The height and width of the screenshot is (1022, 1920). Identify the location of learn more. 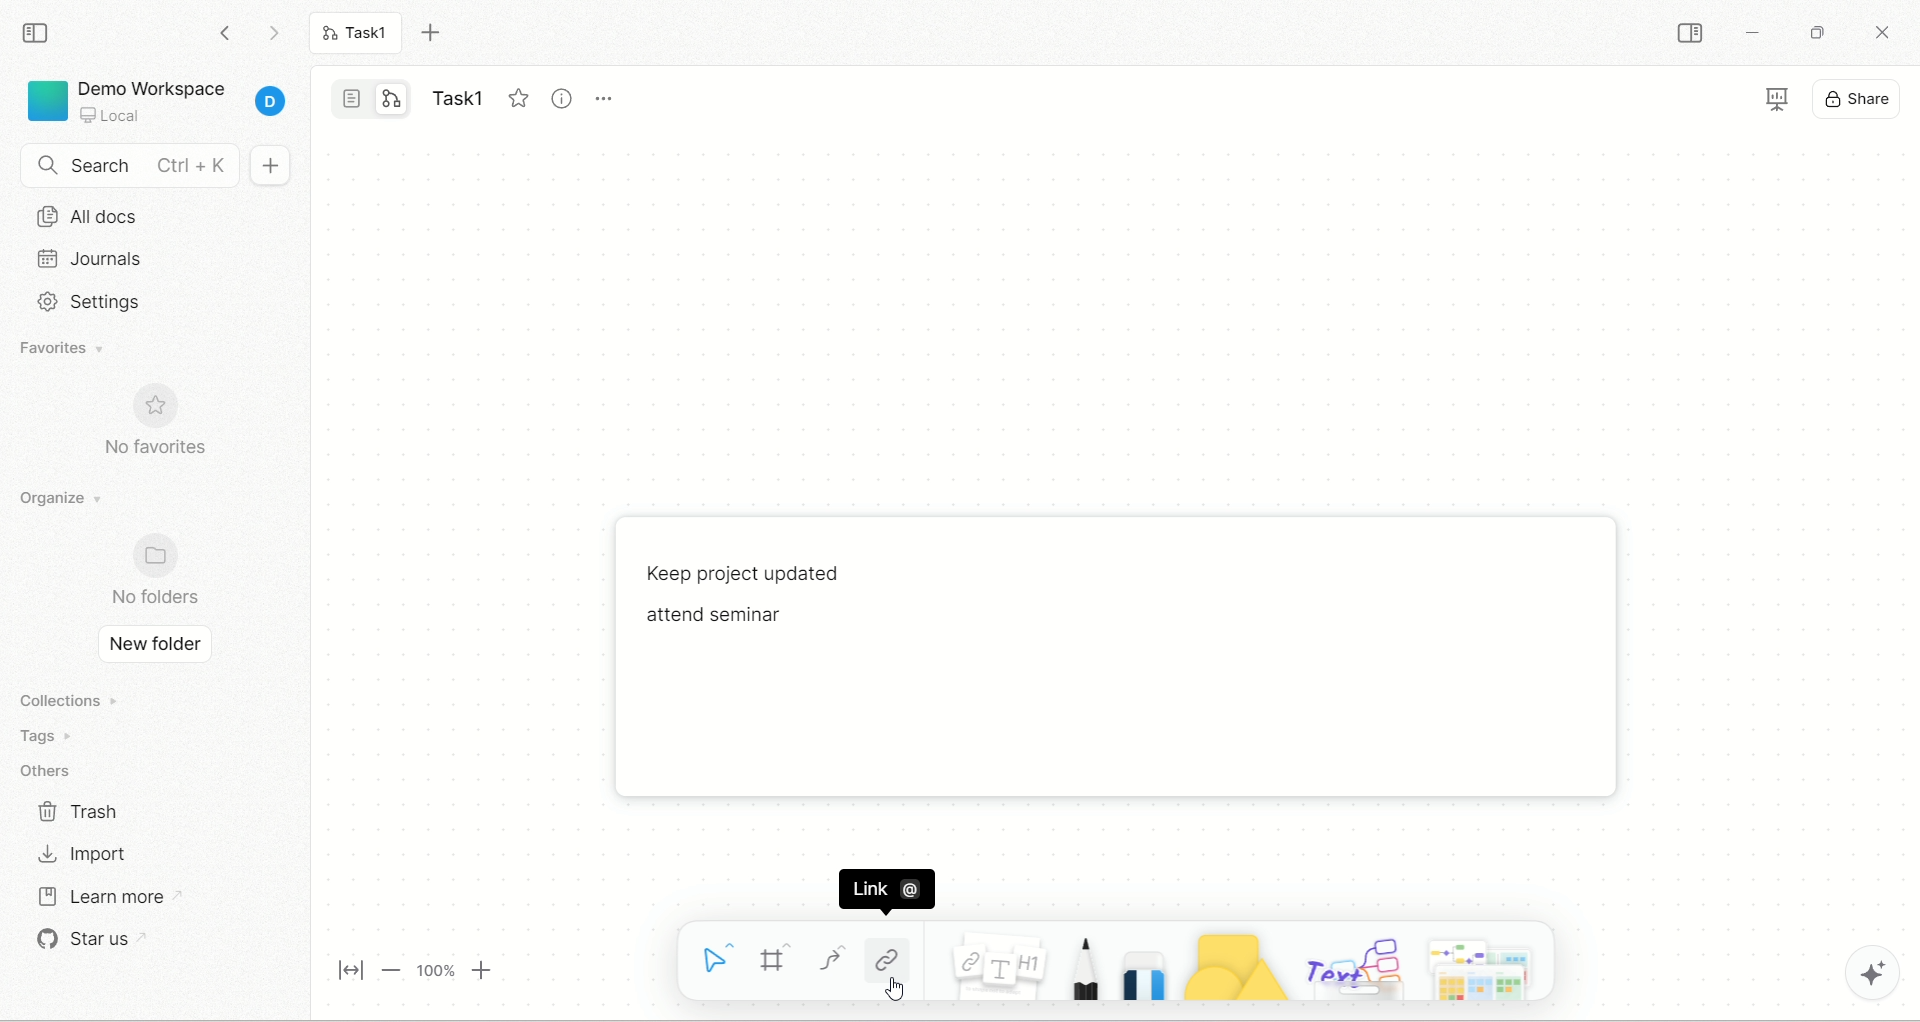
(123, 896).